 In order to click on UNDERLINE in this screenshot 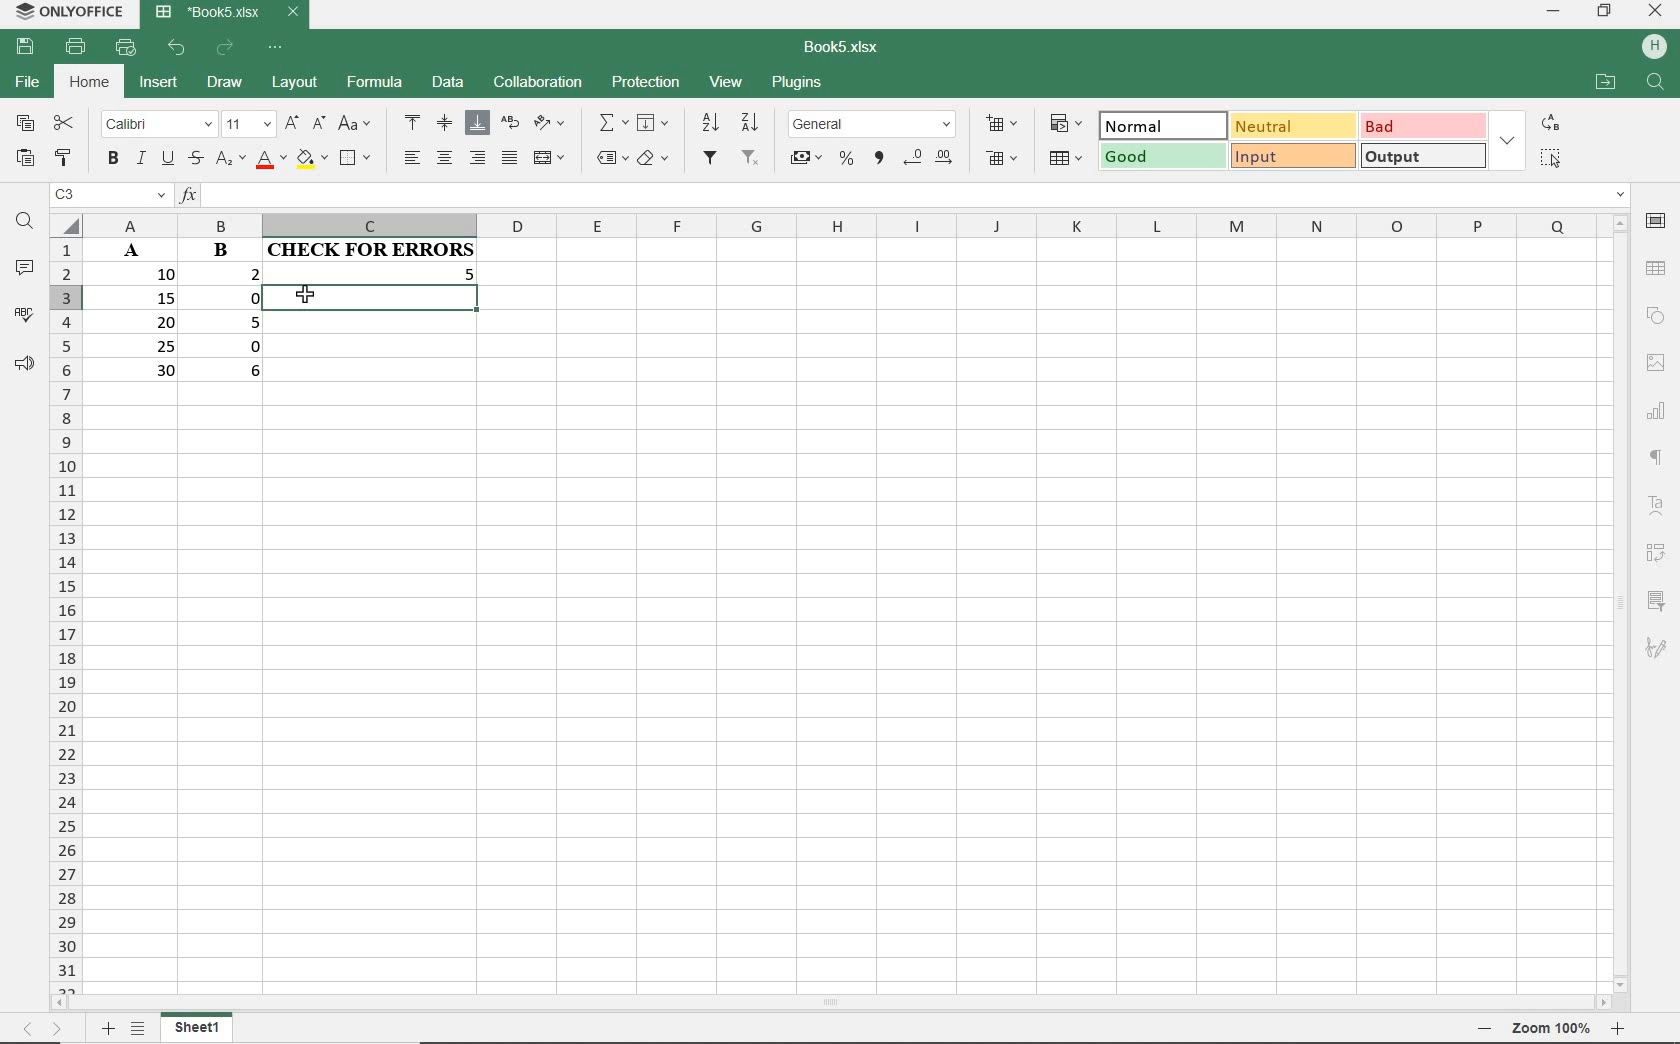, I will do `click(167, 159)`.